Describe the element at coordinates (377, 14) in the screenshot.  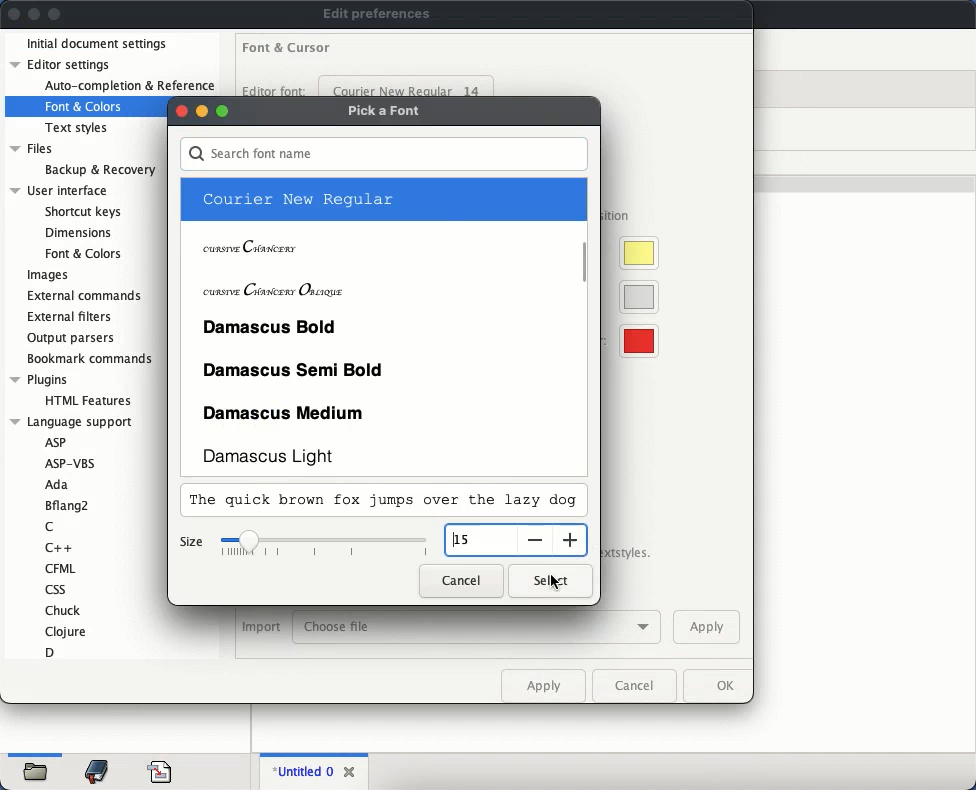
I see `edit preferences` at that location.